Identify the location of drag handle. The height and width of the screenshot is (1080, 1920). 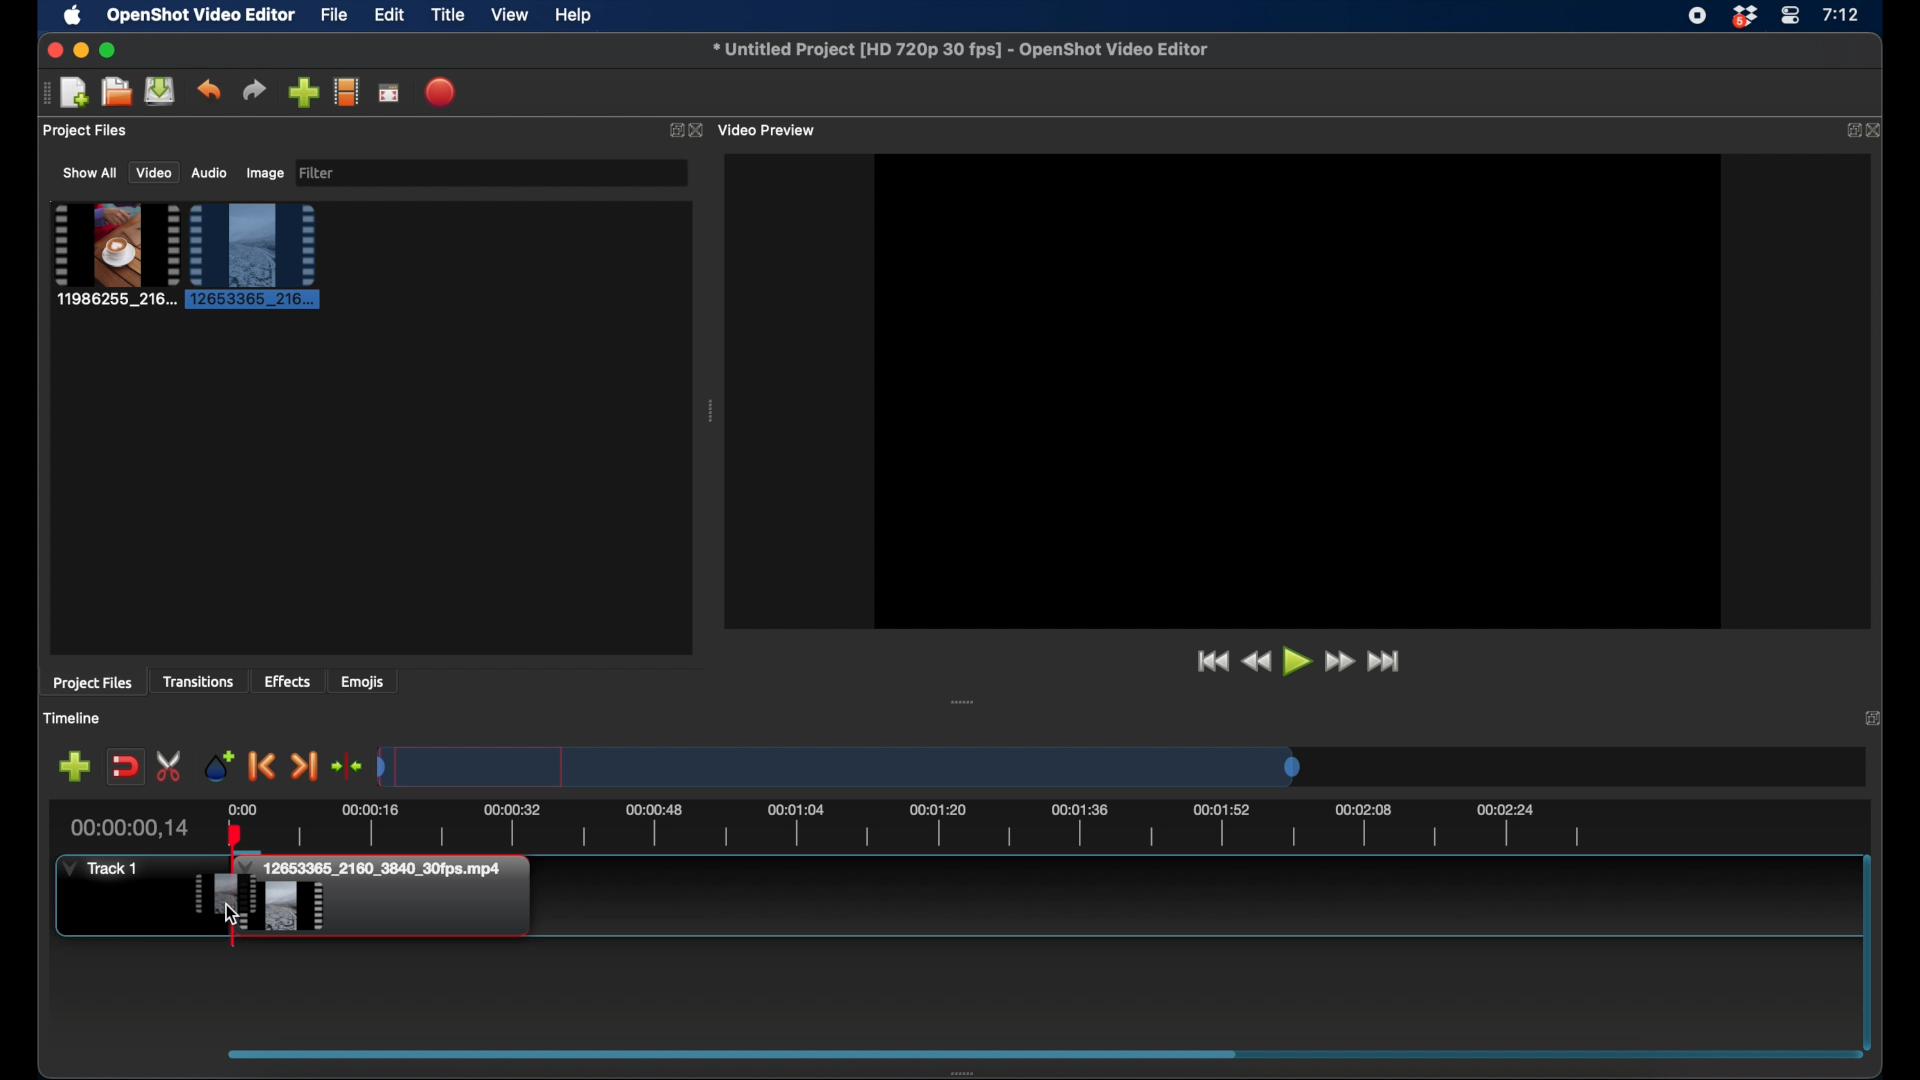
(967, 1072).